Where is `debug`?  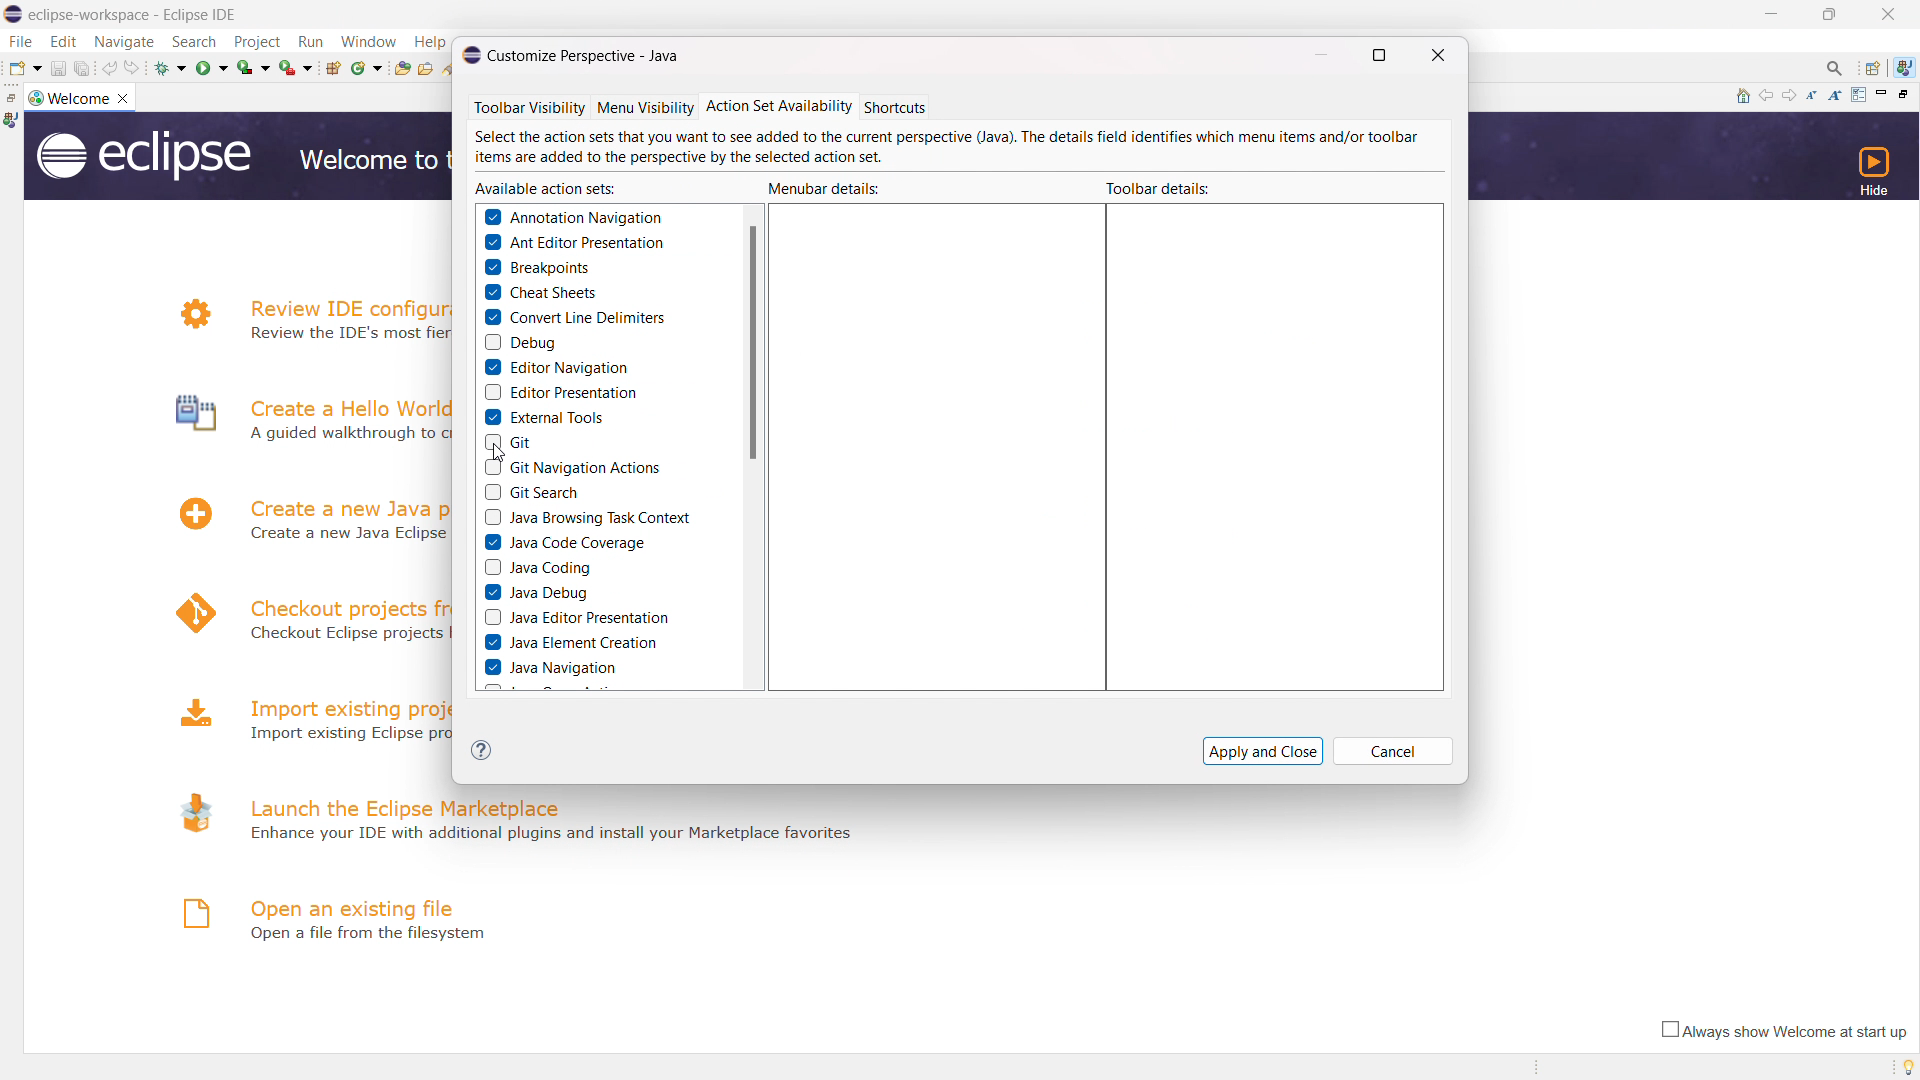 debug is located at coordinates (169, 68).